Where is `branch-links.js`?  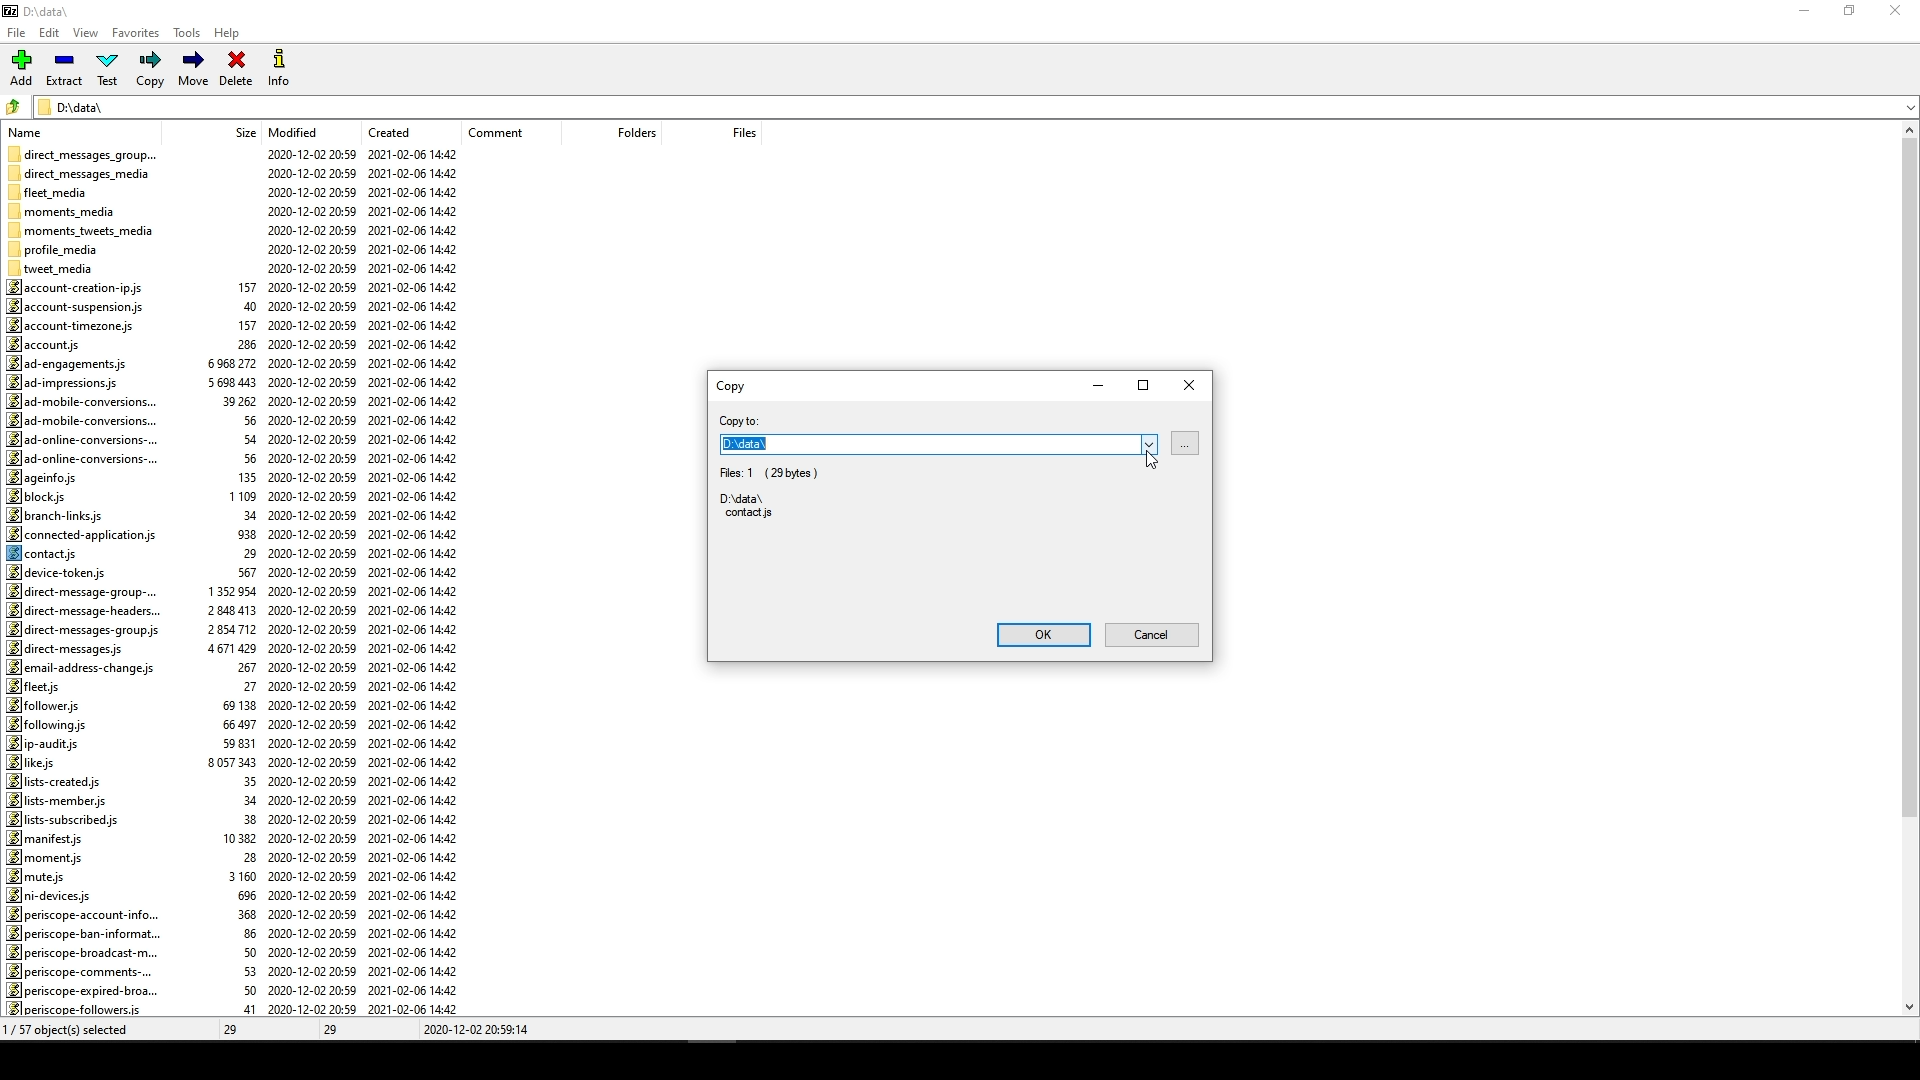 branch-links.js is located at coordinates (59, 515).